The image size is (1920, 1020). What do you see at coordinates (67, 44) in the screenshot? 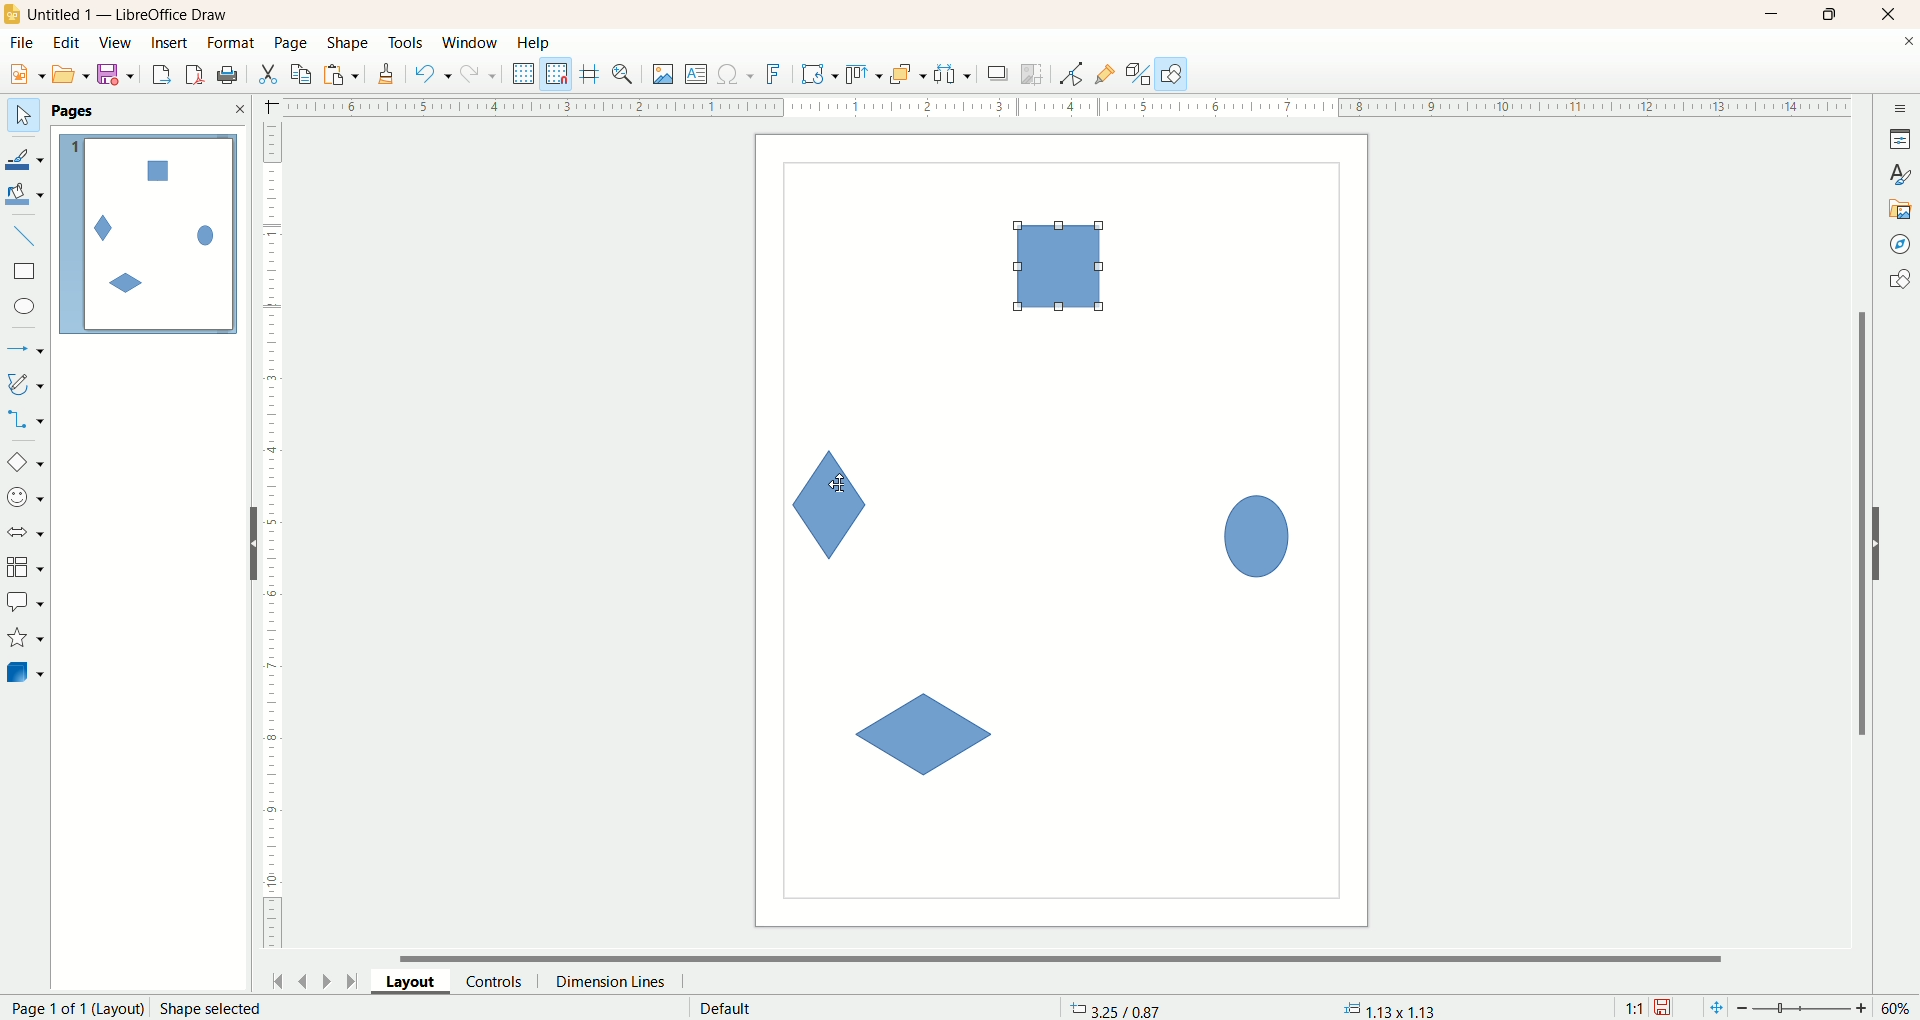
I see `edit` at bounding box center [67, 44].